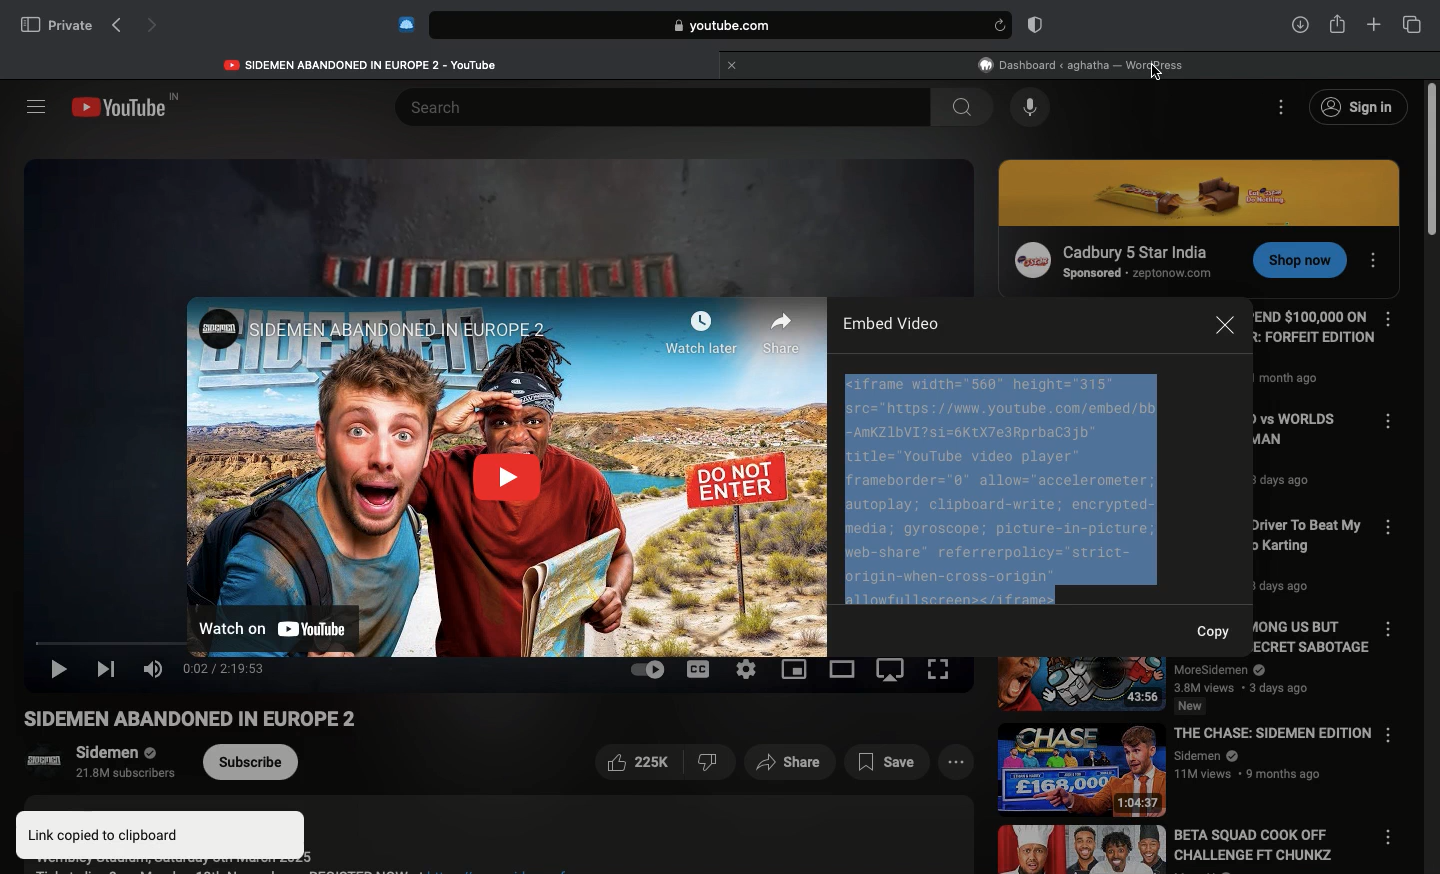 The width and height of the screenshot is (1440, 874). Describe the element at coordinates (700, 669) in the screenshot. I see `Subtitles` at that location.